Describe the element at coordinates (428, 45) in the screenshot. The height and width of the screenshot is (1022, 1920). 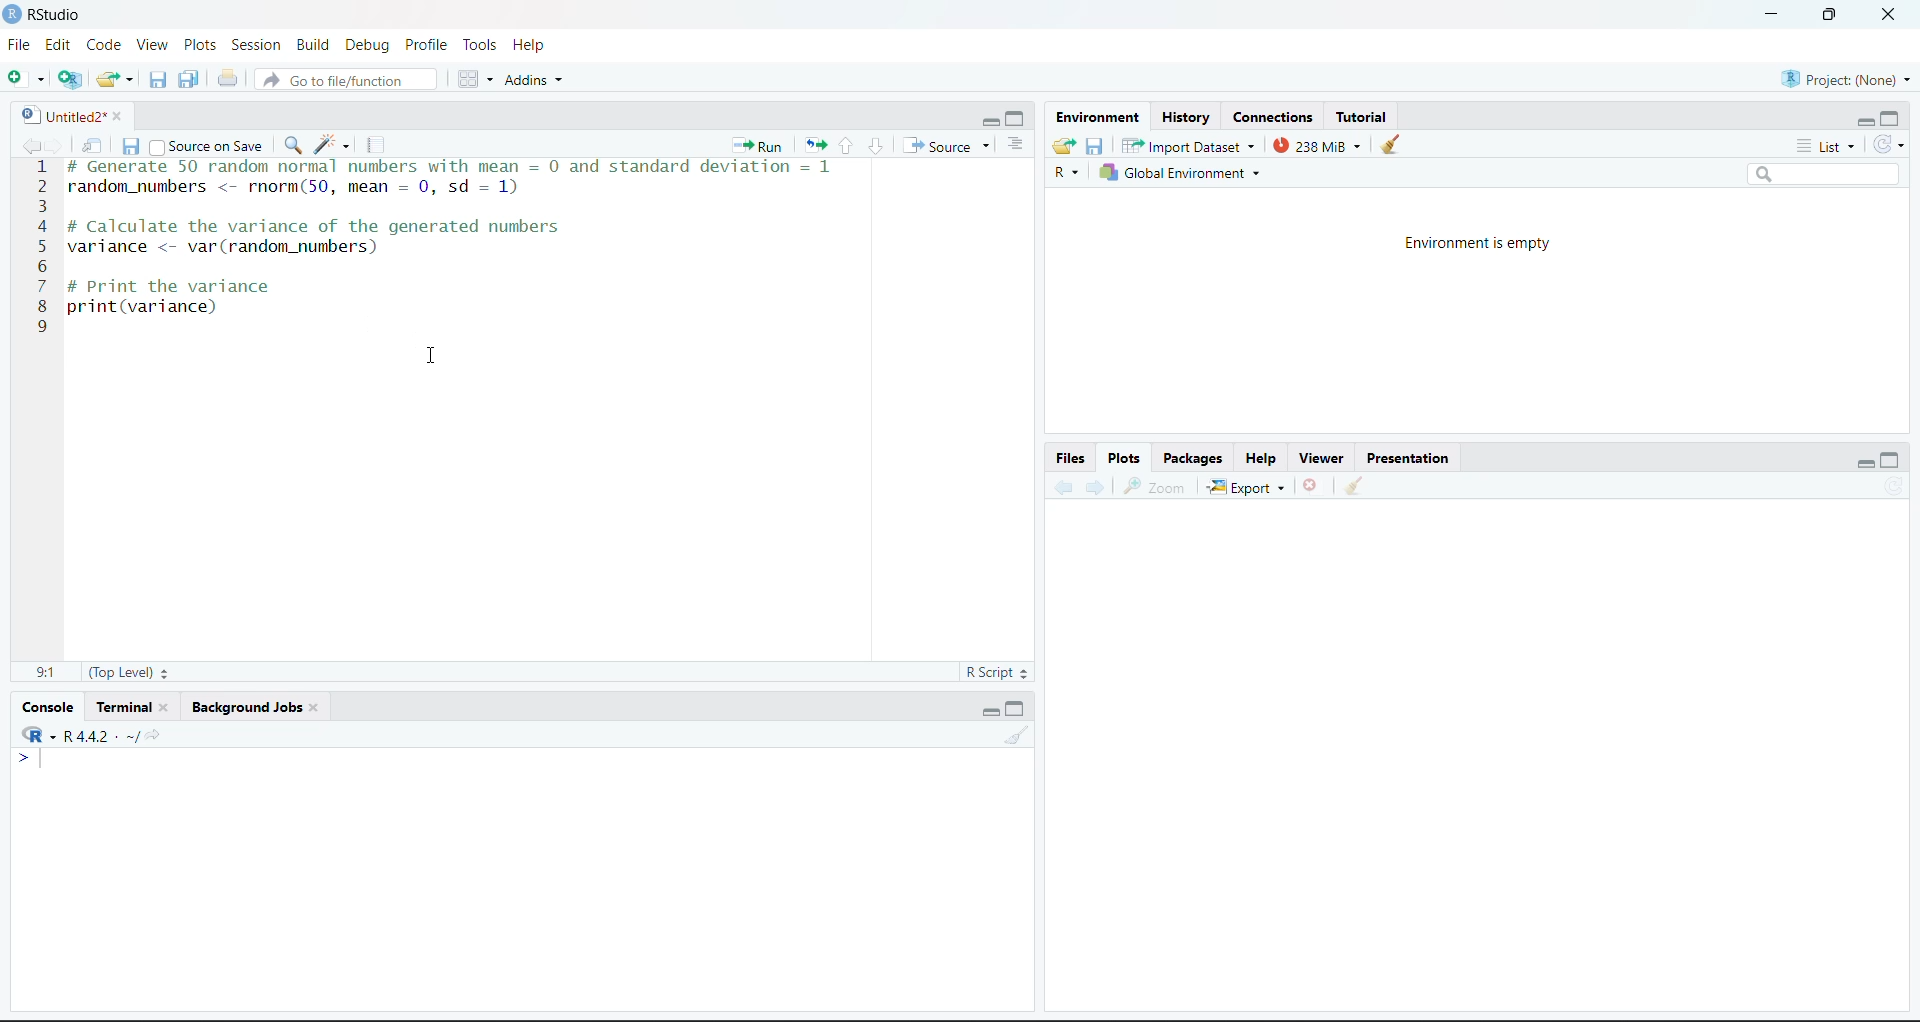
I see `Profile` at that location.